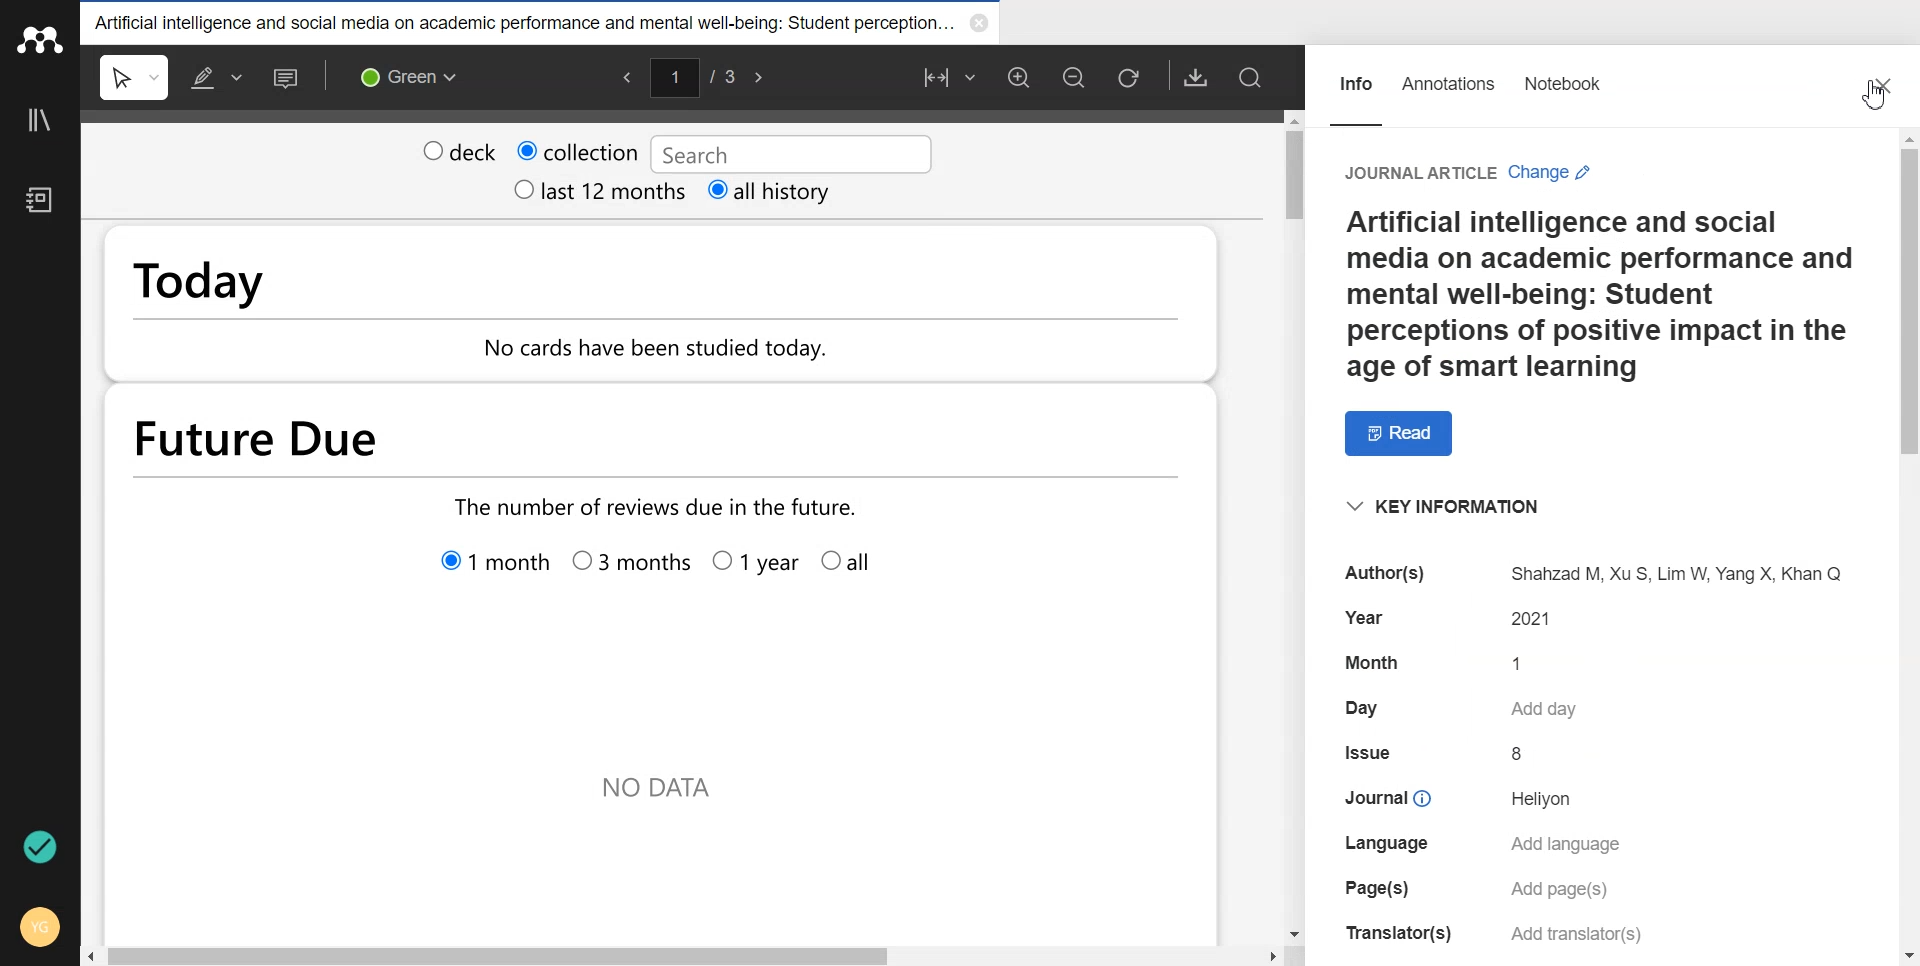 This screenshot has width=1920, height=966. I want to click on Close, so click(1876, 82).